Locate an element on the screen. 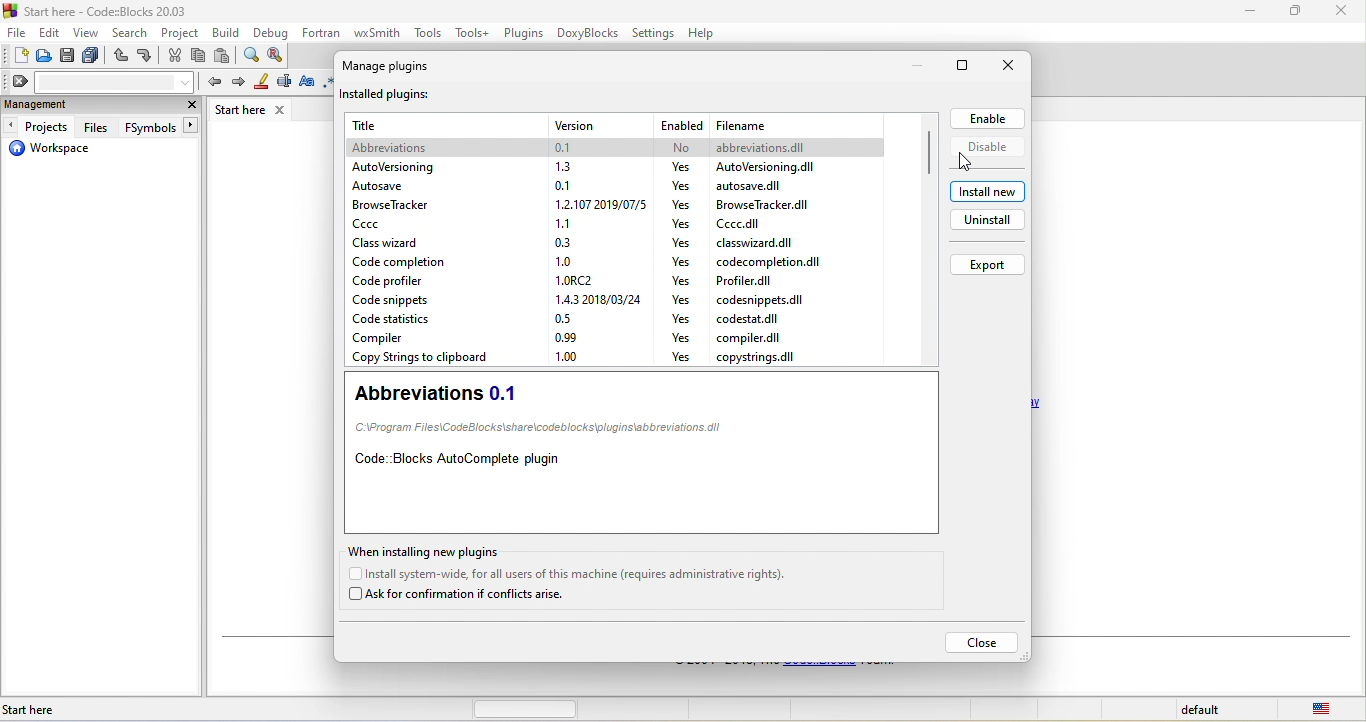 The height and width of the screenshot is (722, 1366). scroll bar is located at coordinates (928, 150).